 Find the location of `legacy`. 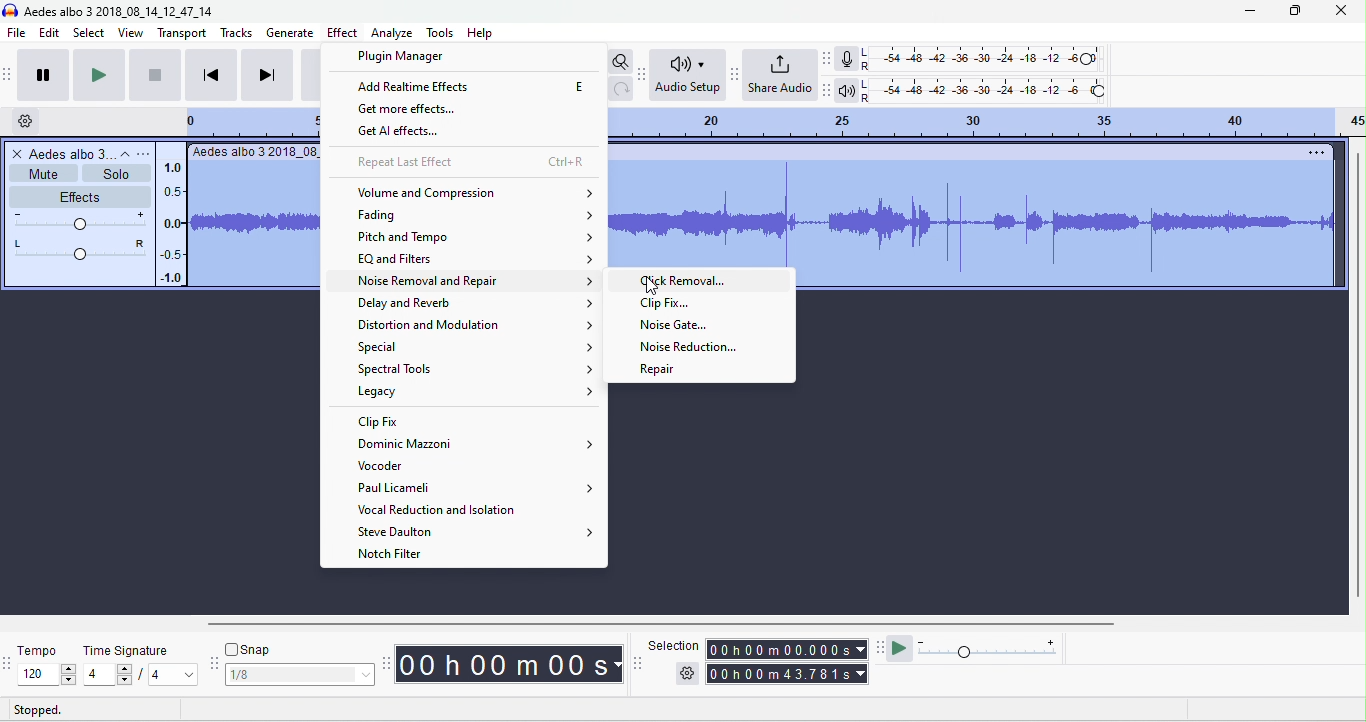

legacy is located at coordinates (476, 392).